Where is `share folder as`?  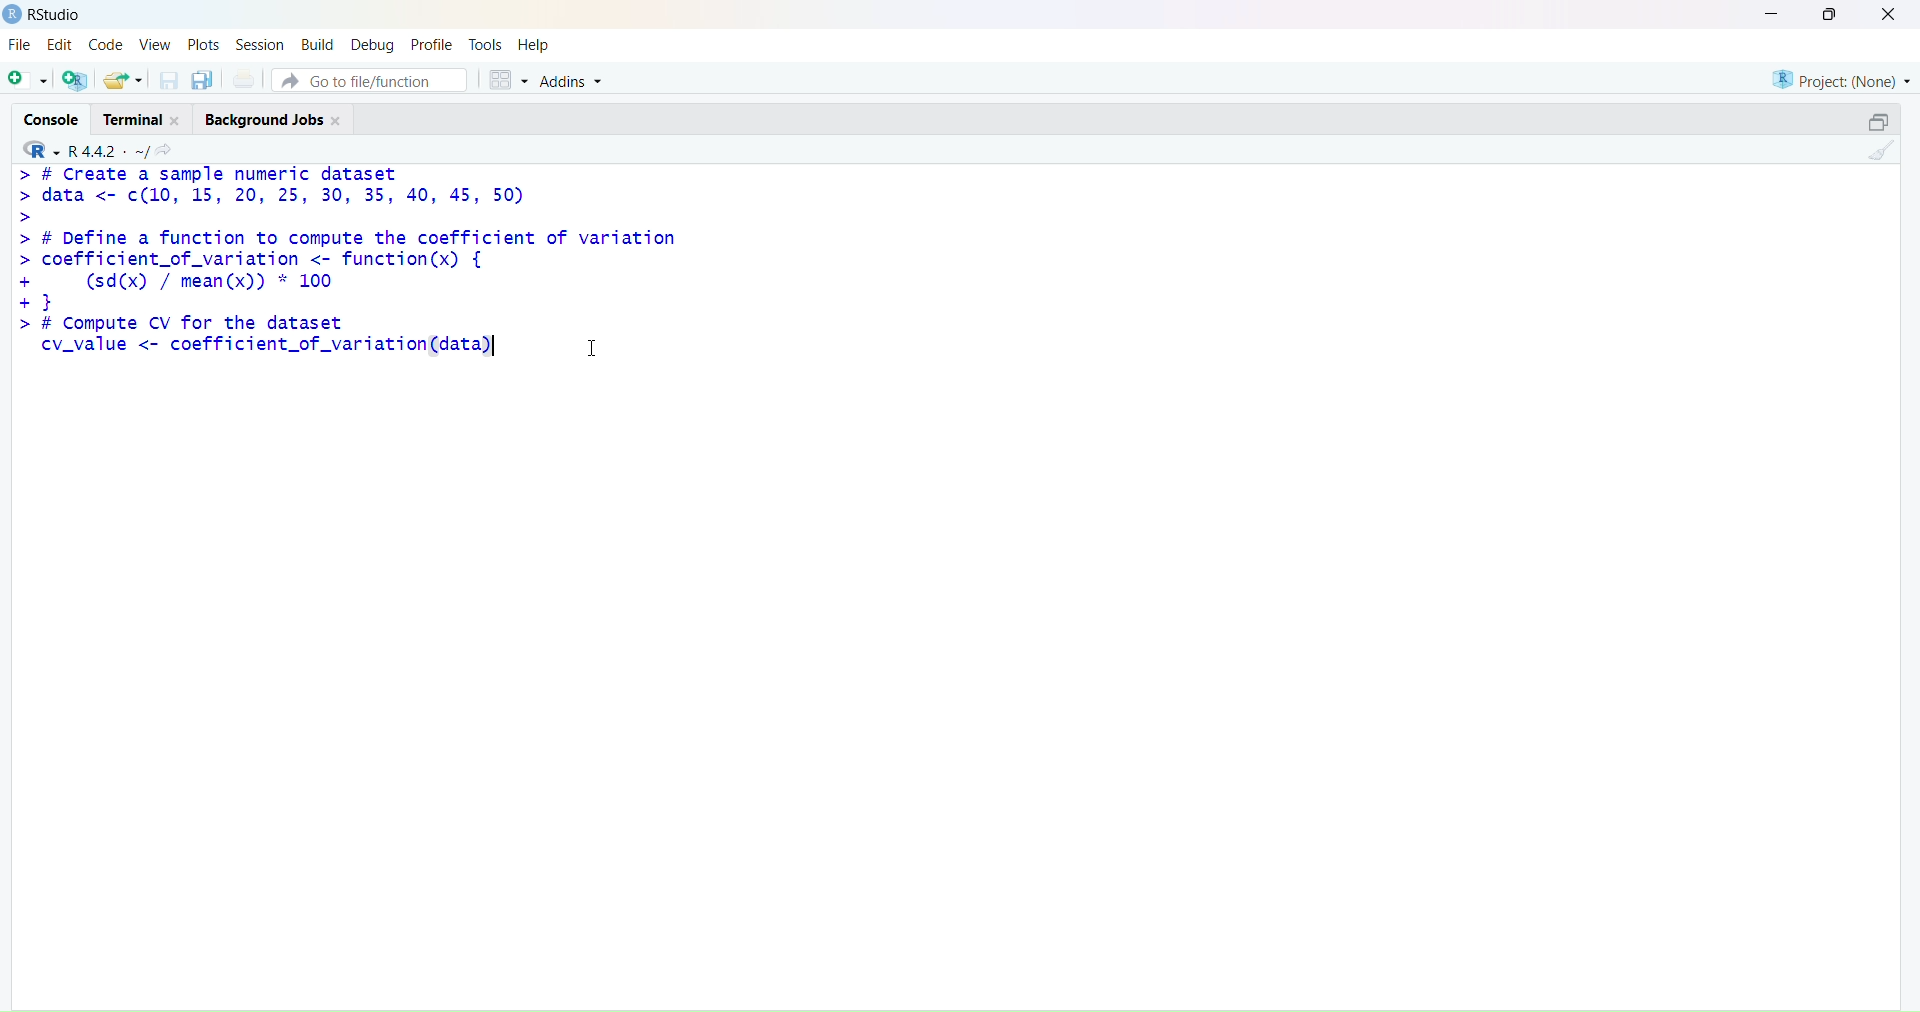
share folder as is located at coordinates (124, 80).